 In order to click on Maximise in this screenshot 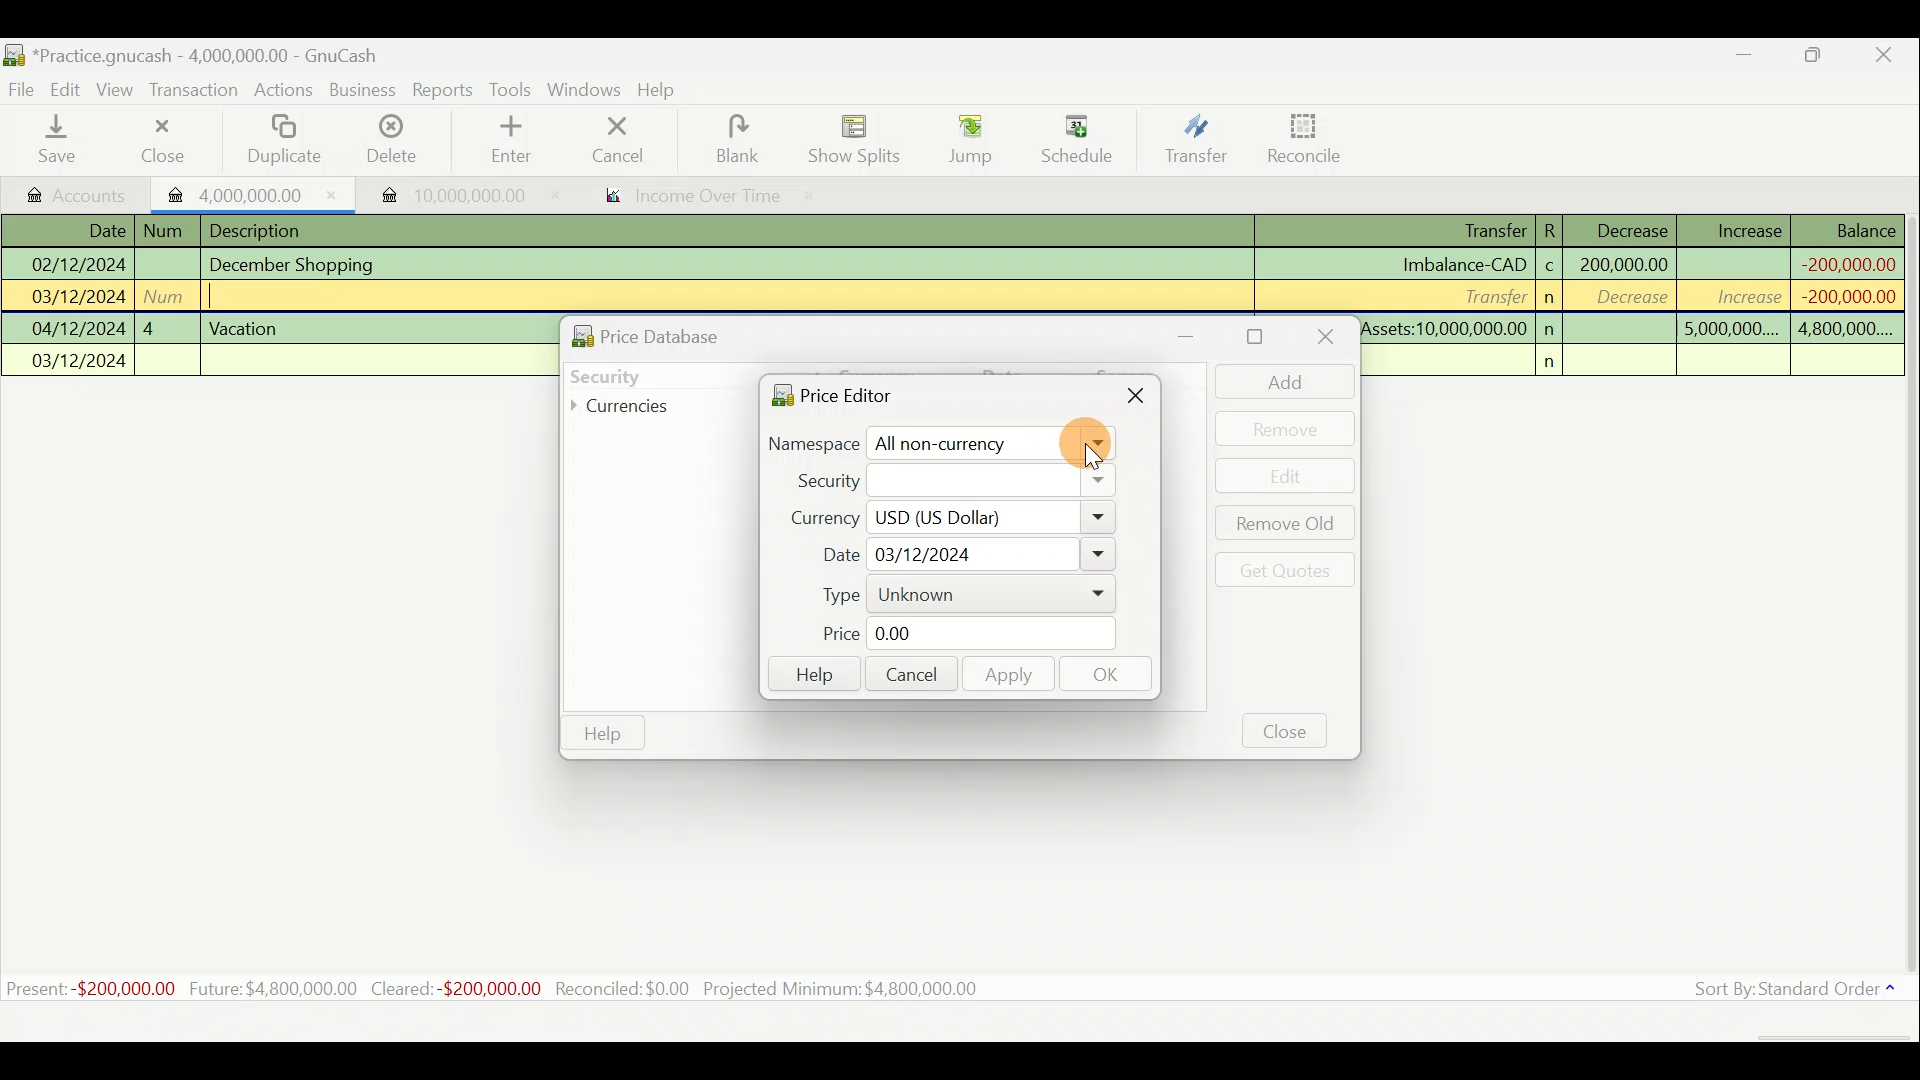, I will do `click(1258, 337)`.